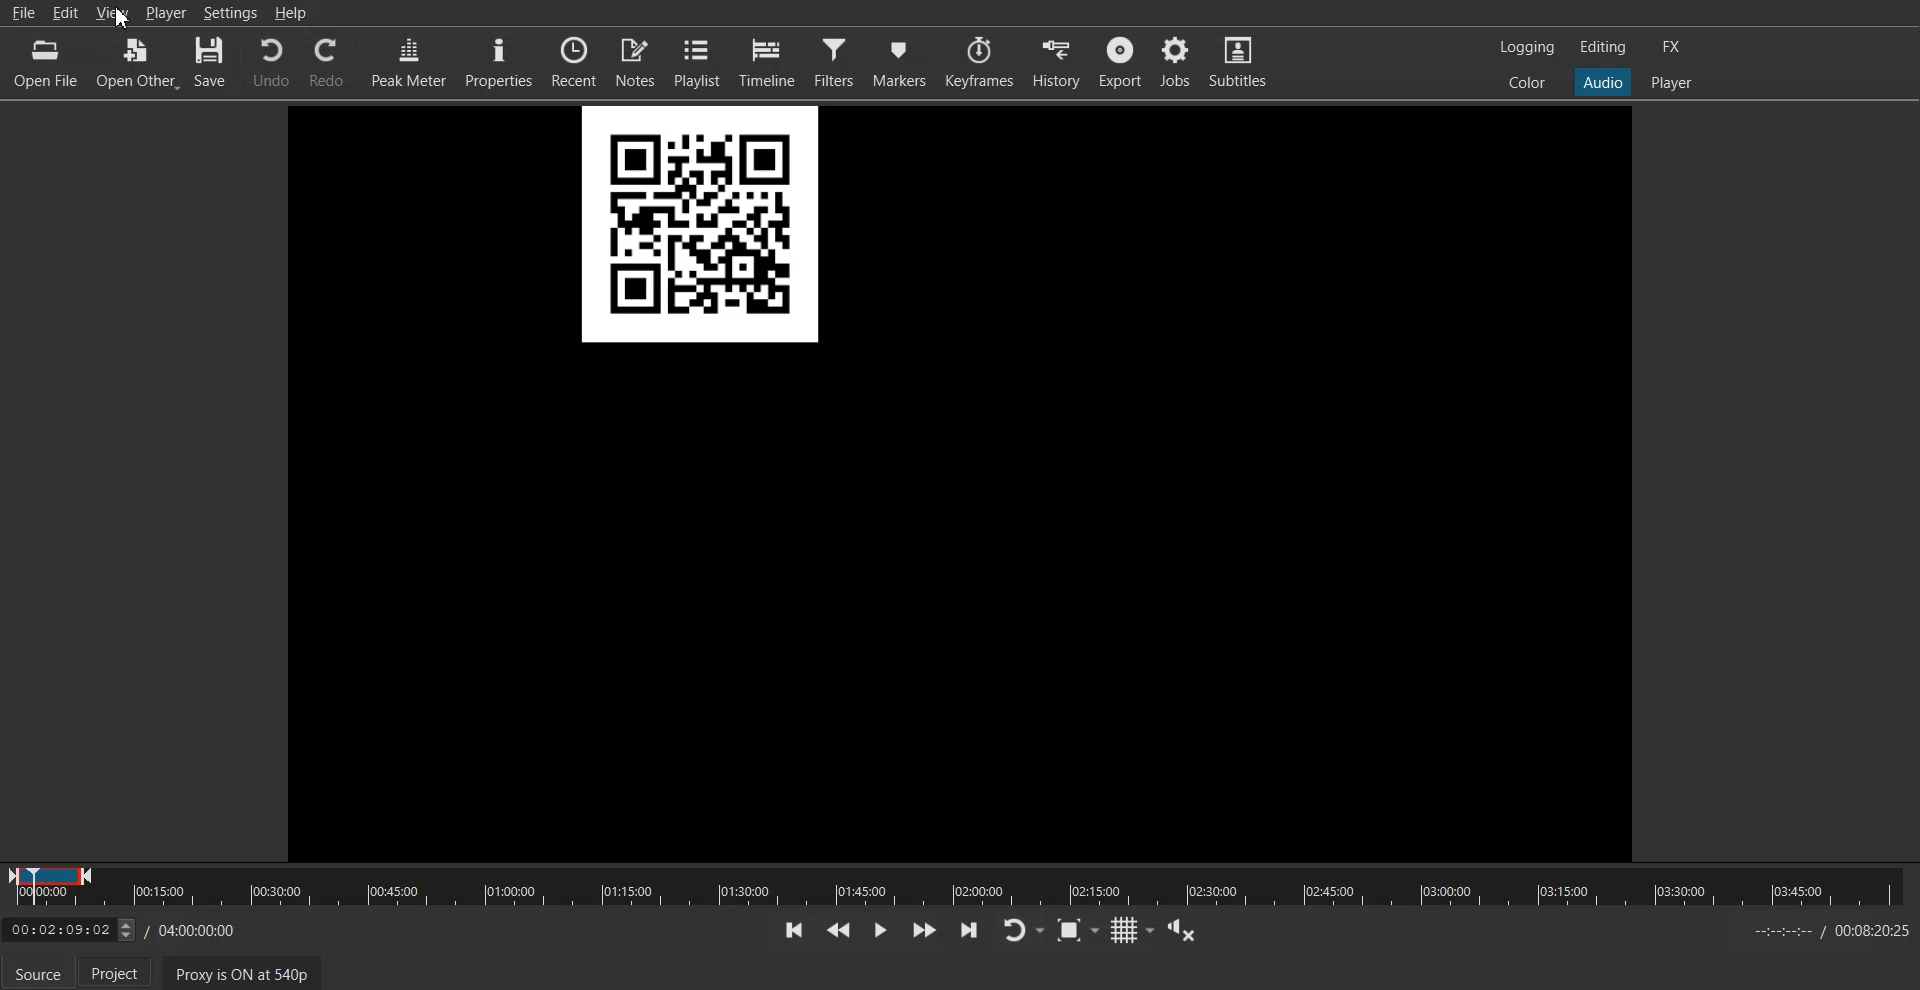 The width and height of the screenshot is (1920, 990). Describe the element at coordinates (22, 13) in the screenshot. I see `File` at that location.